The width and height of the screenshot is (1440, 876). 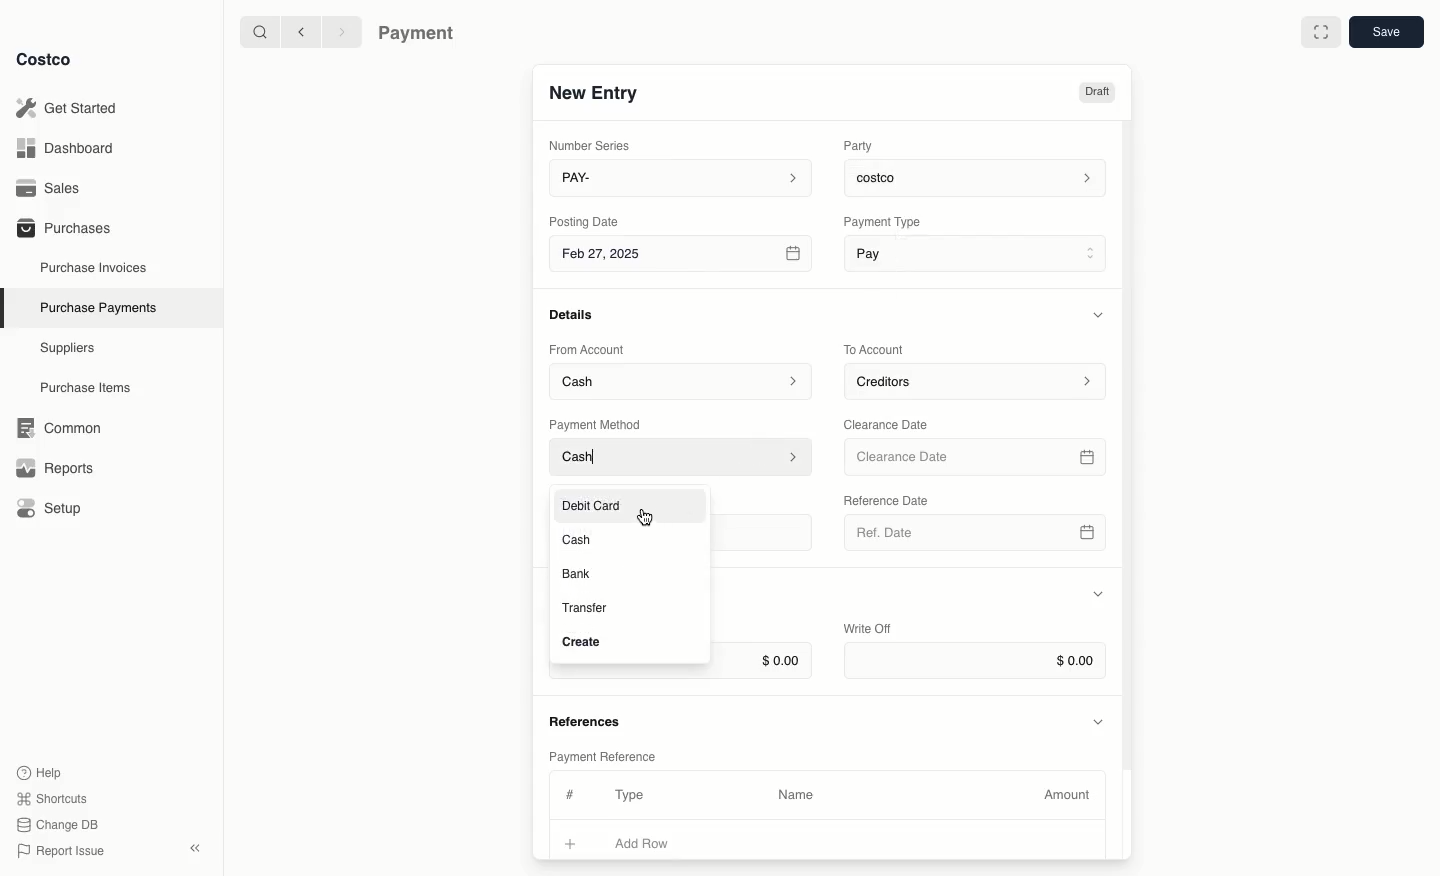 I want to click on ‘Common, so click(x=63, y=425).